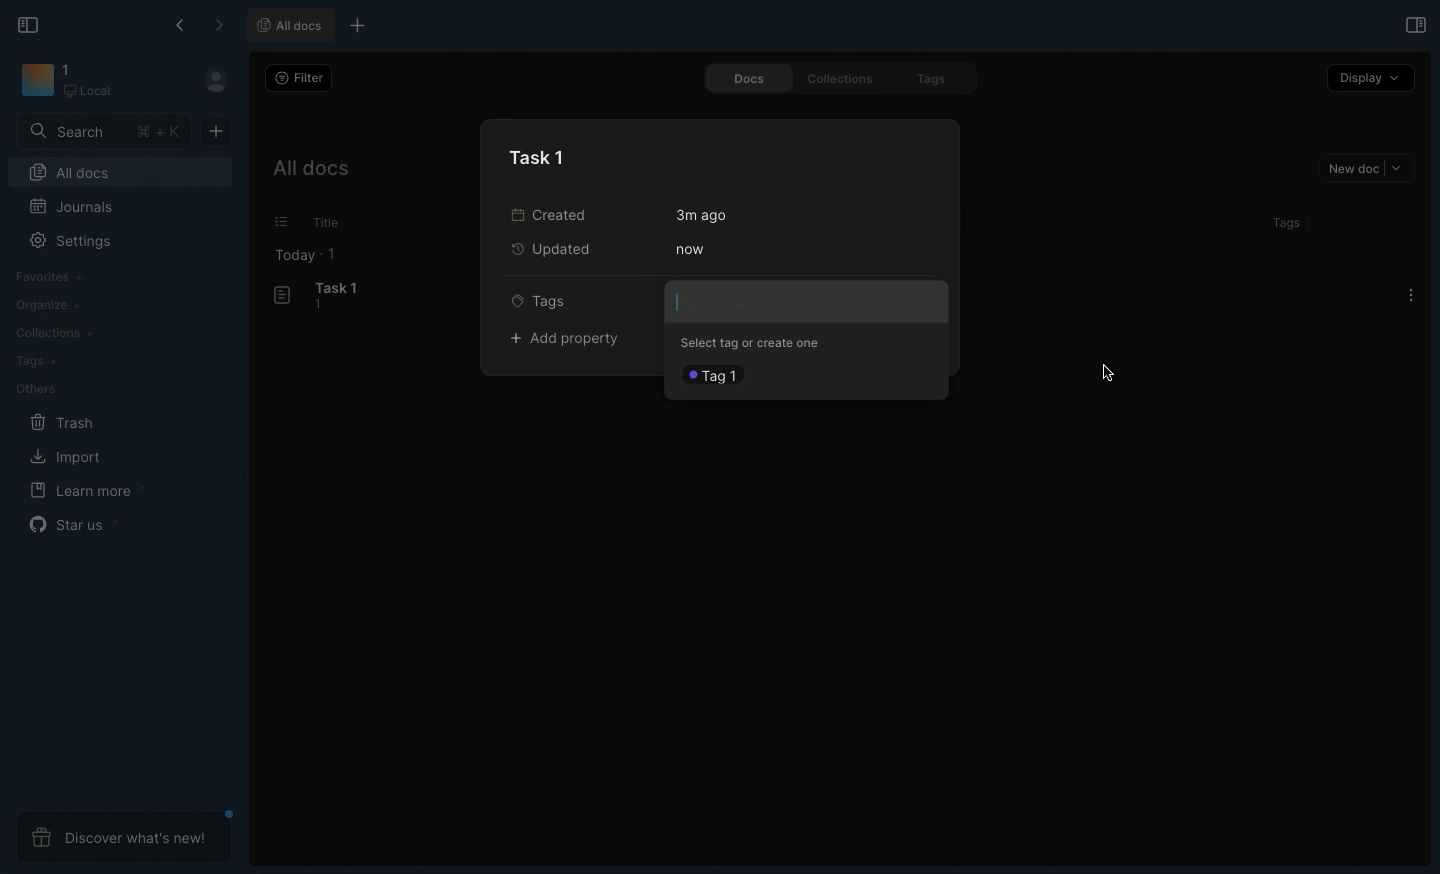 This screenshot has height=874, width=1440. What do you see at coordinates (334, 222) in the screenshot?
I see `Title` at bounding box center [334, 222].